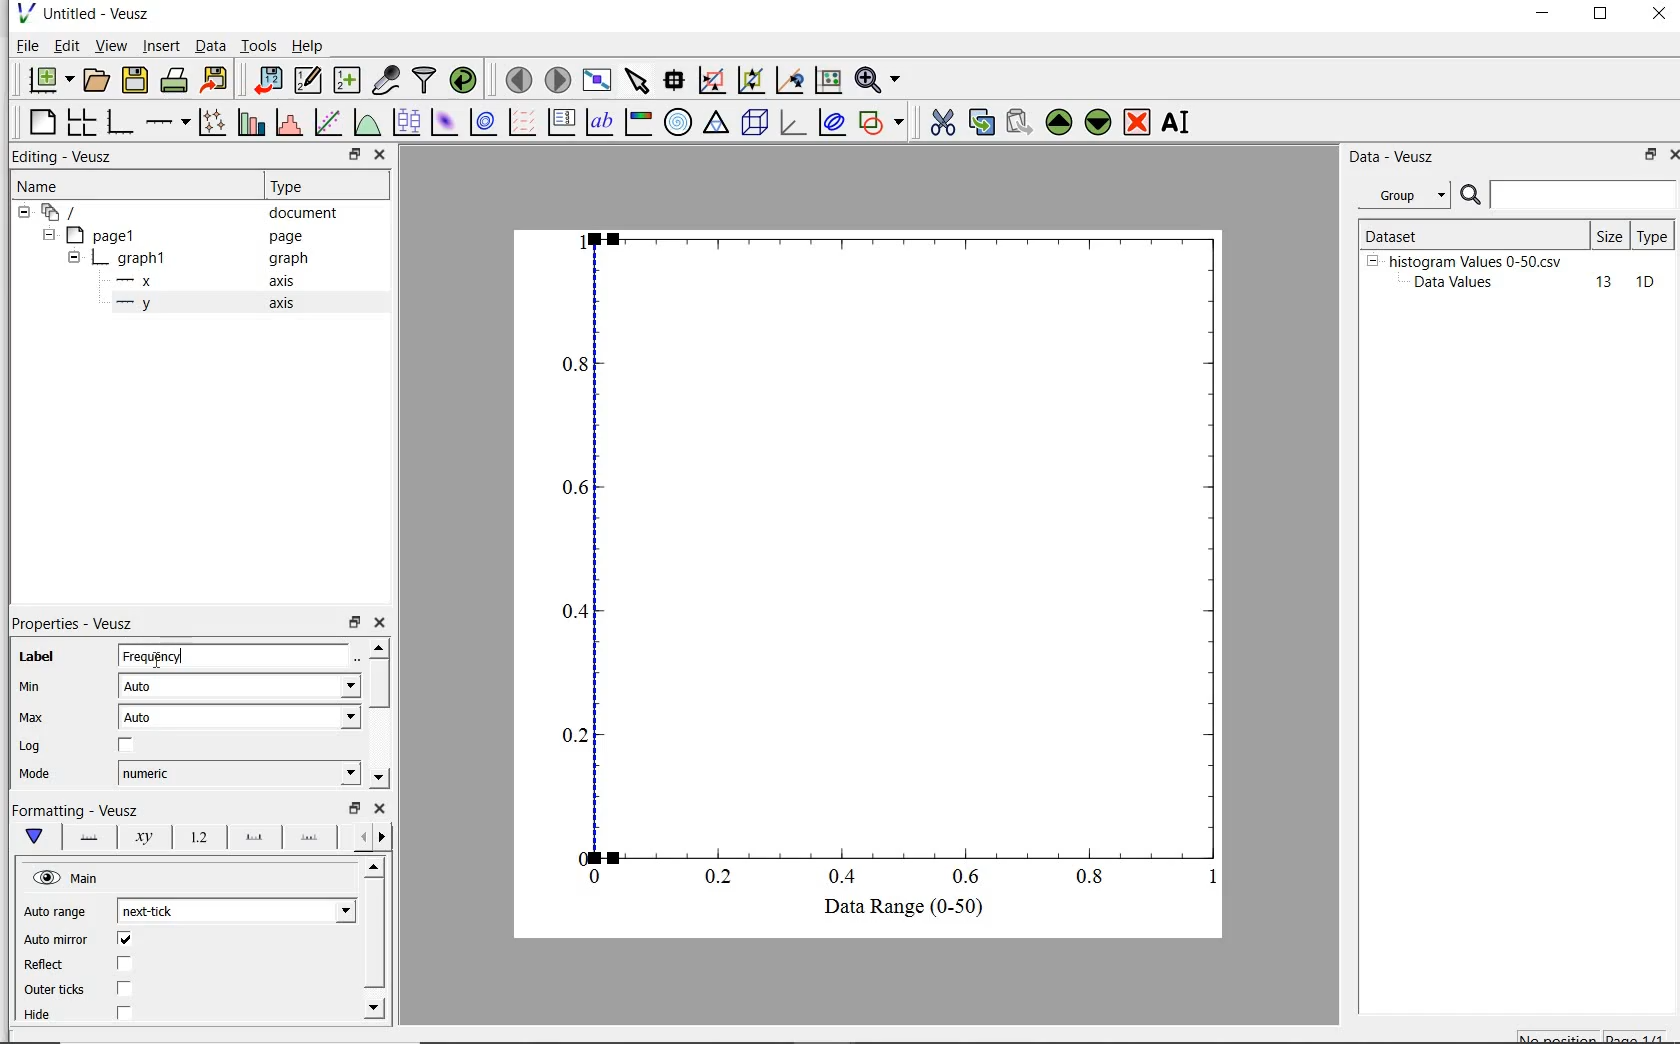 This screenshot has width=1680, height=1044. I want to click on import data into veusz, so click(271, 80).